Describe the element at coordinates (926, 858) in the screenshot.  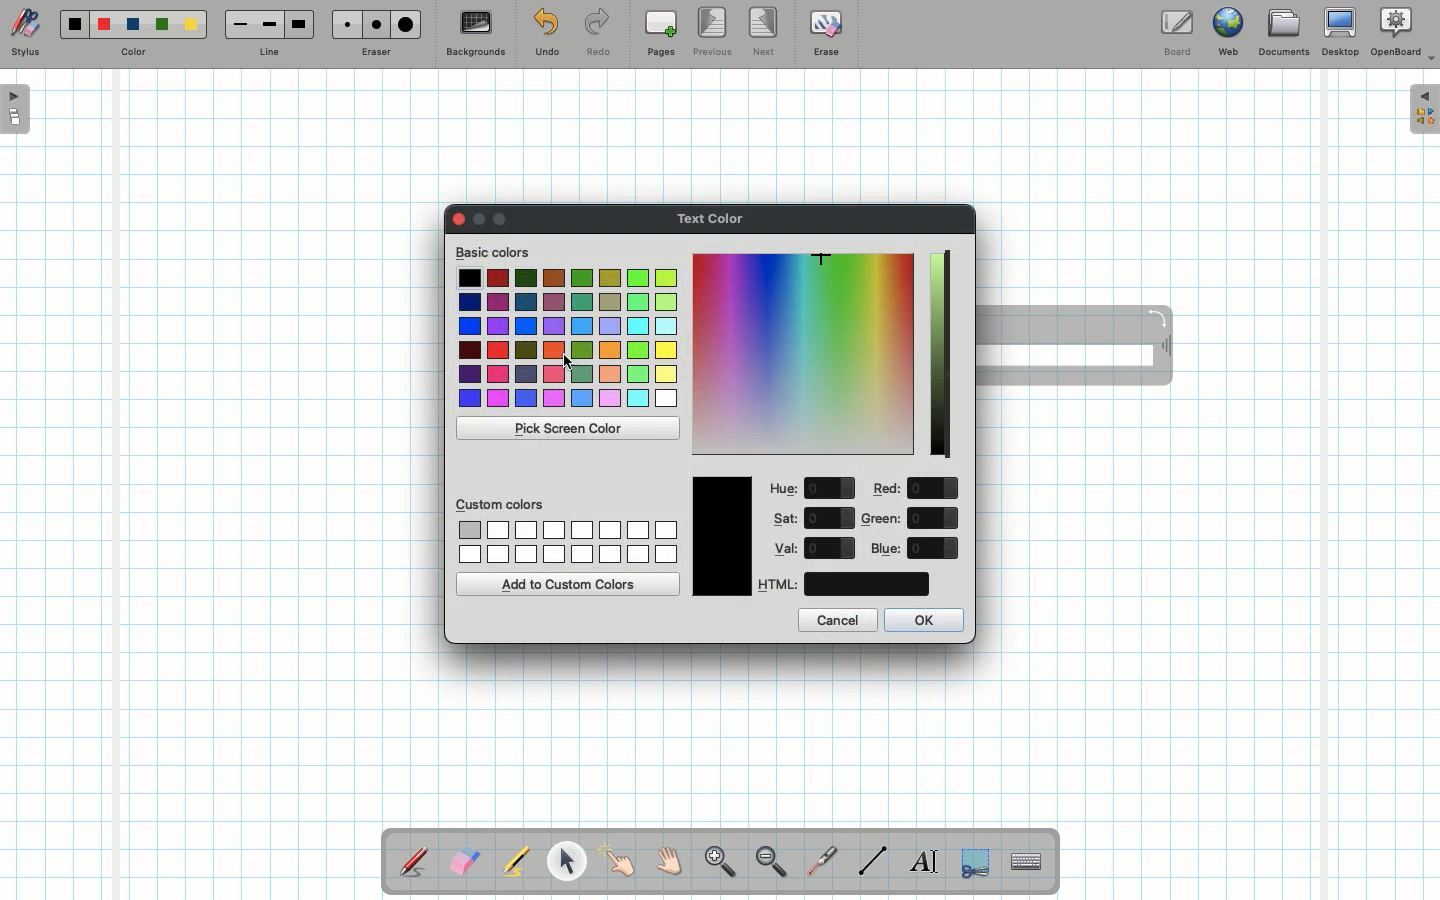
I see `Write text` at that location.